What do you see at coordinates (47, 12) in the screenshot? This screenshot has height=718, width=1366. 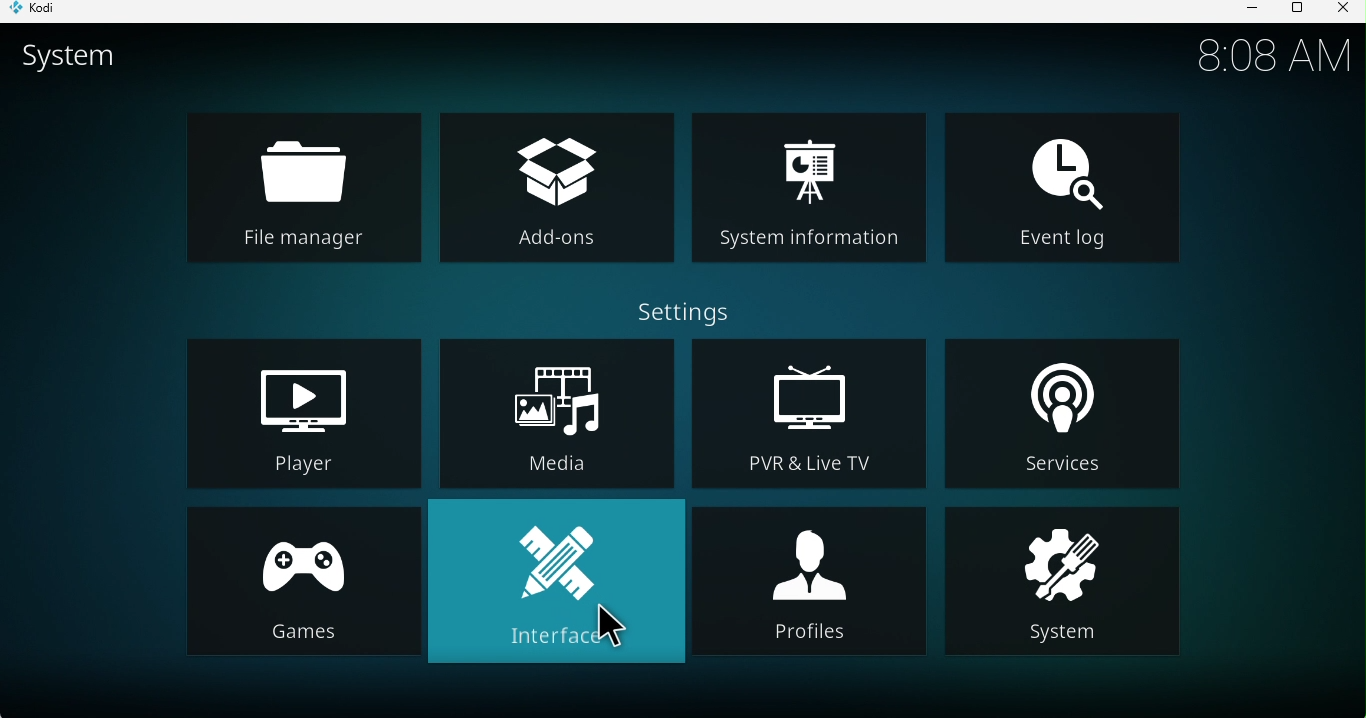 I see `KODI icon` at bounding box center [47, 12].